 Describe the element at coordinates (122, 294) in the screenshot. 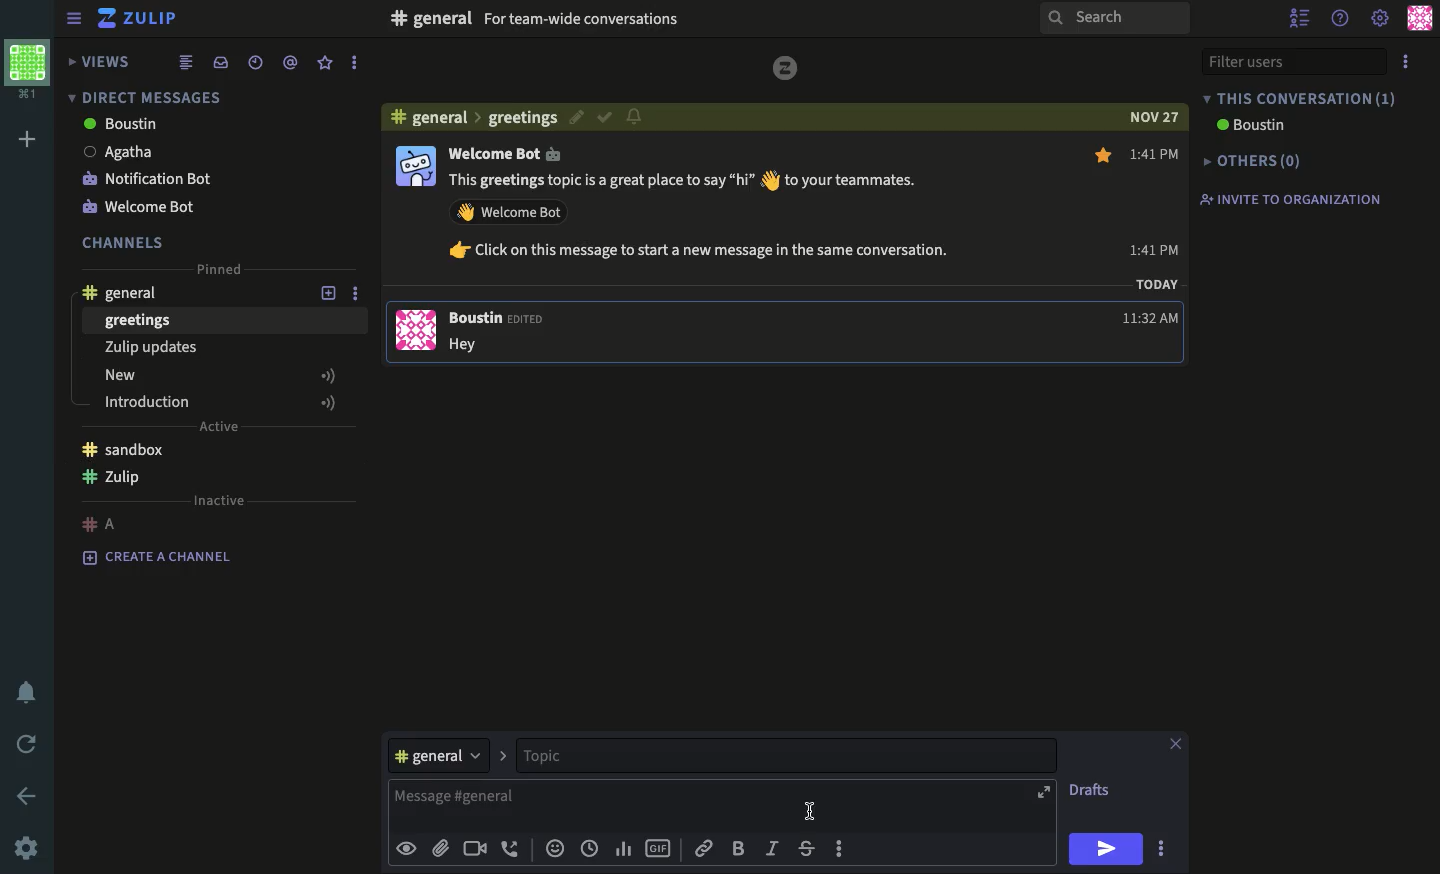

I see `general` at that location.